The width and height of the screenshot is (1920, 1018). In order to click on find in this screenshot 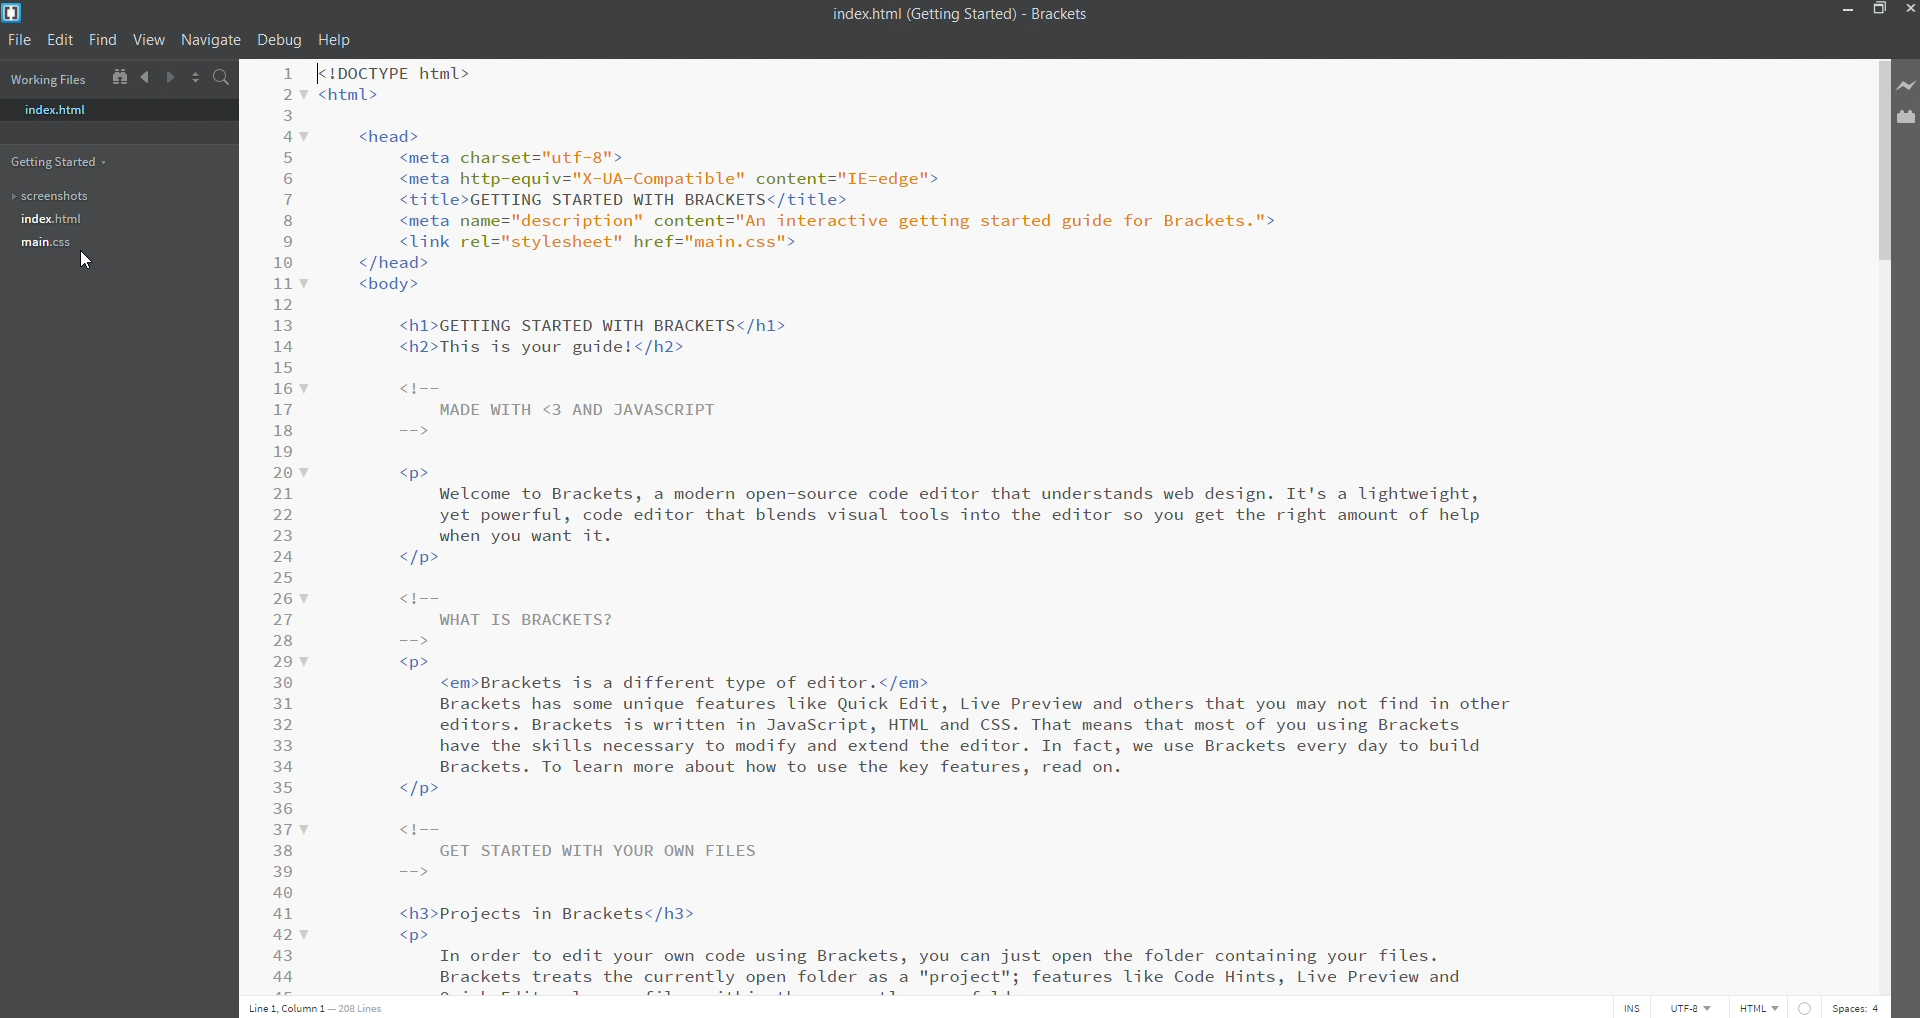, I will do `click(103, 39)`.